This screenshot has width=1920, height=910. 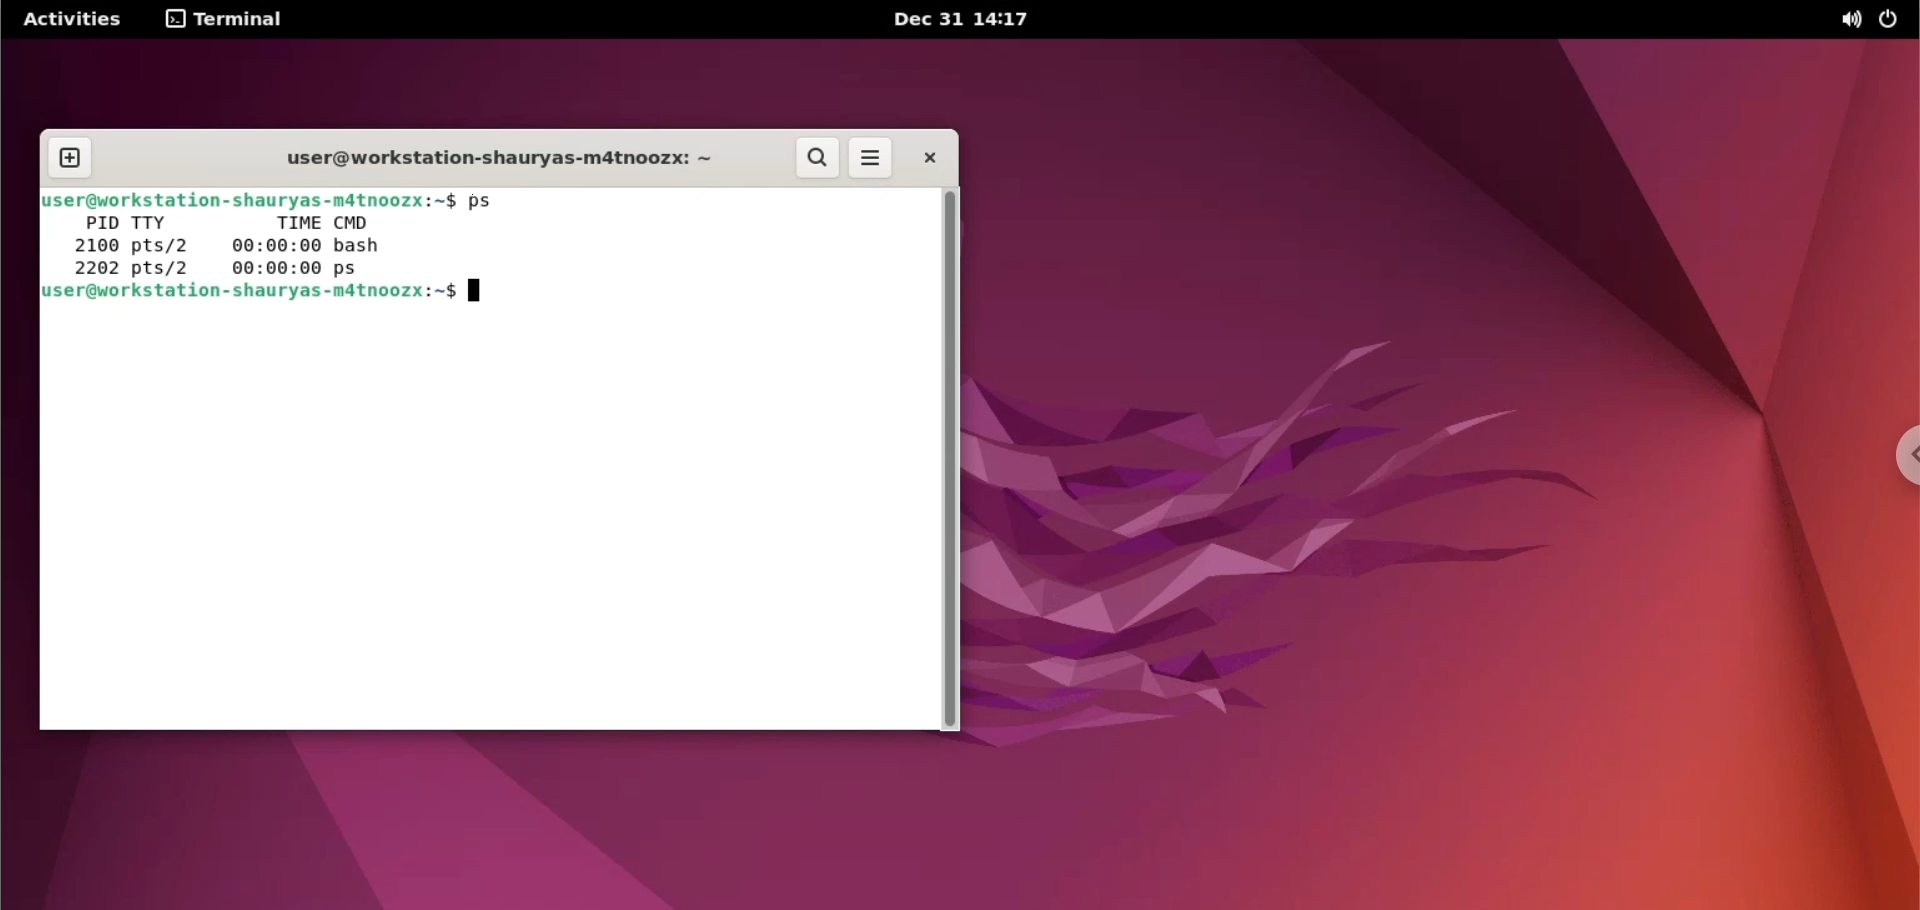 I want to click on pts/2, so click(x=164, y=266).